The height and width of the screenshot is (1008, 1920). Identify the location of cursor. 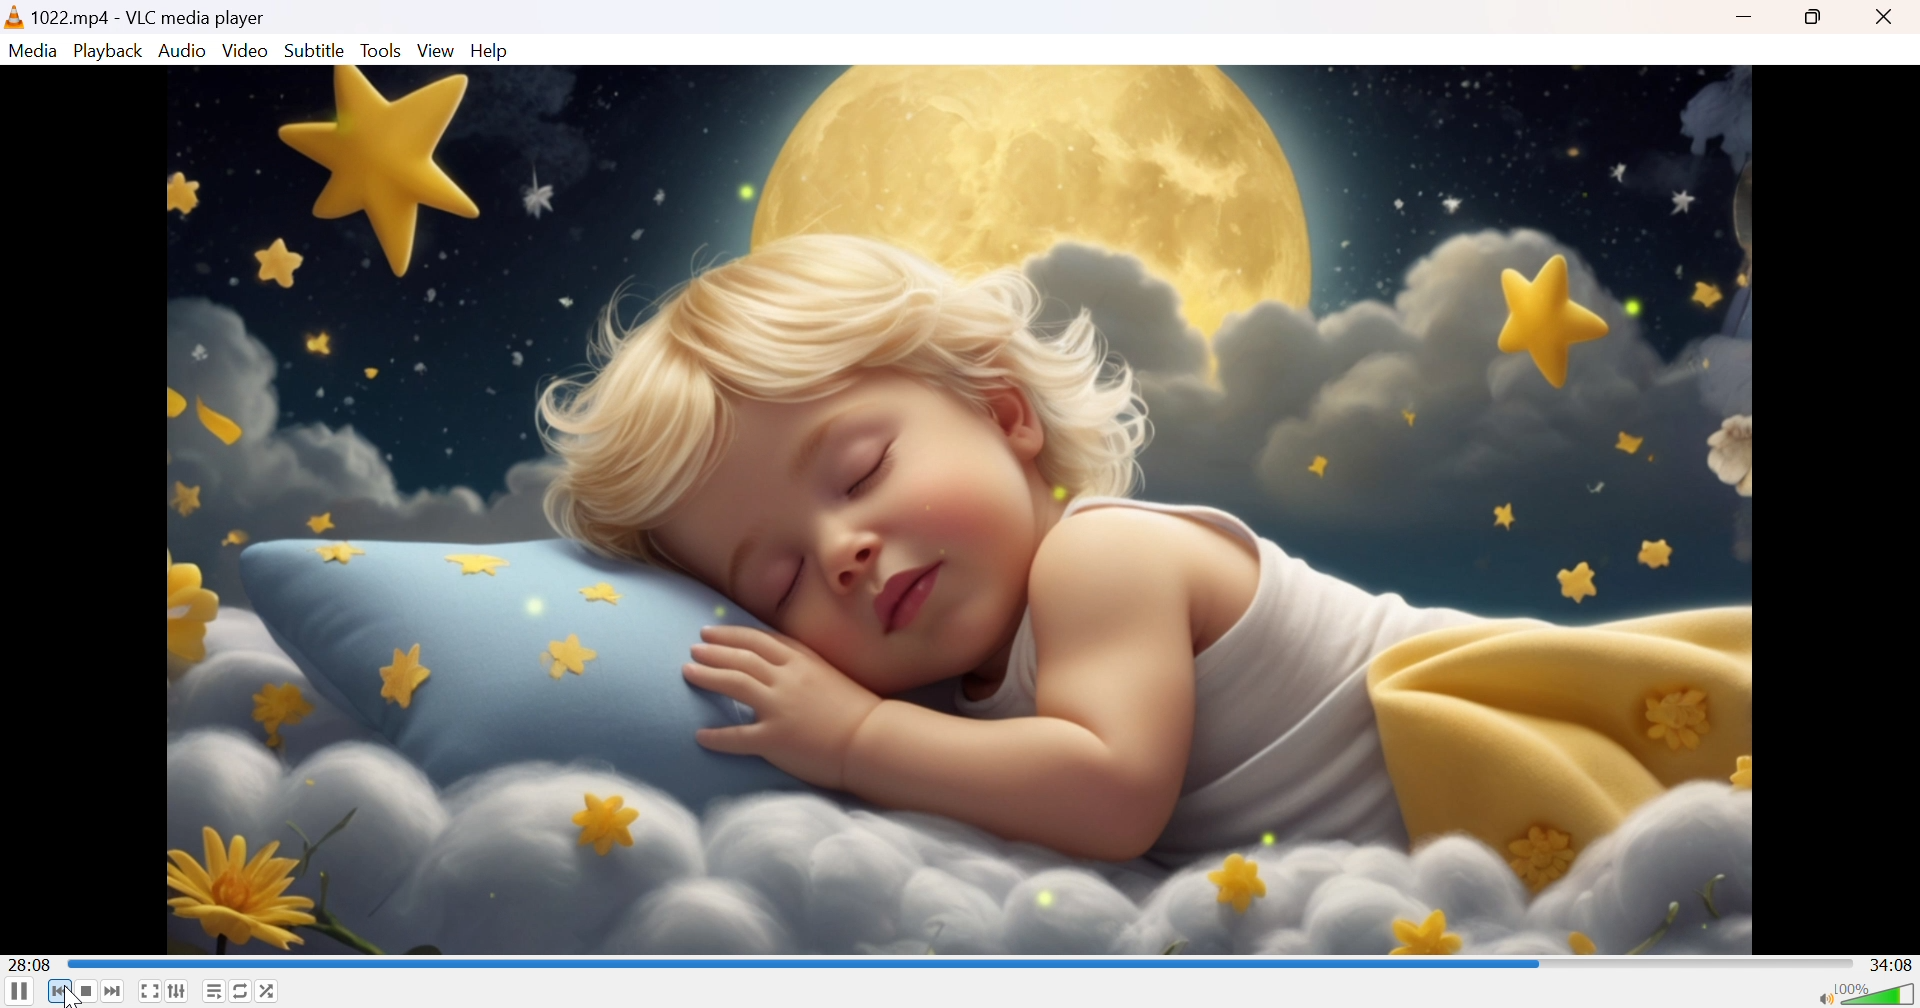
(71, 996).